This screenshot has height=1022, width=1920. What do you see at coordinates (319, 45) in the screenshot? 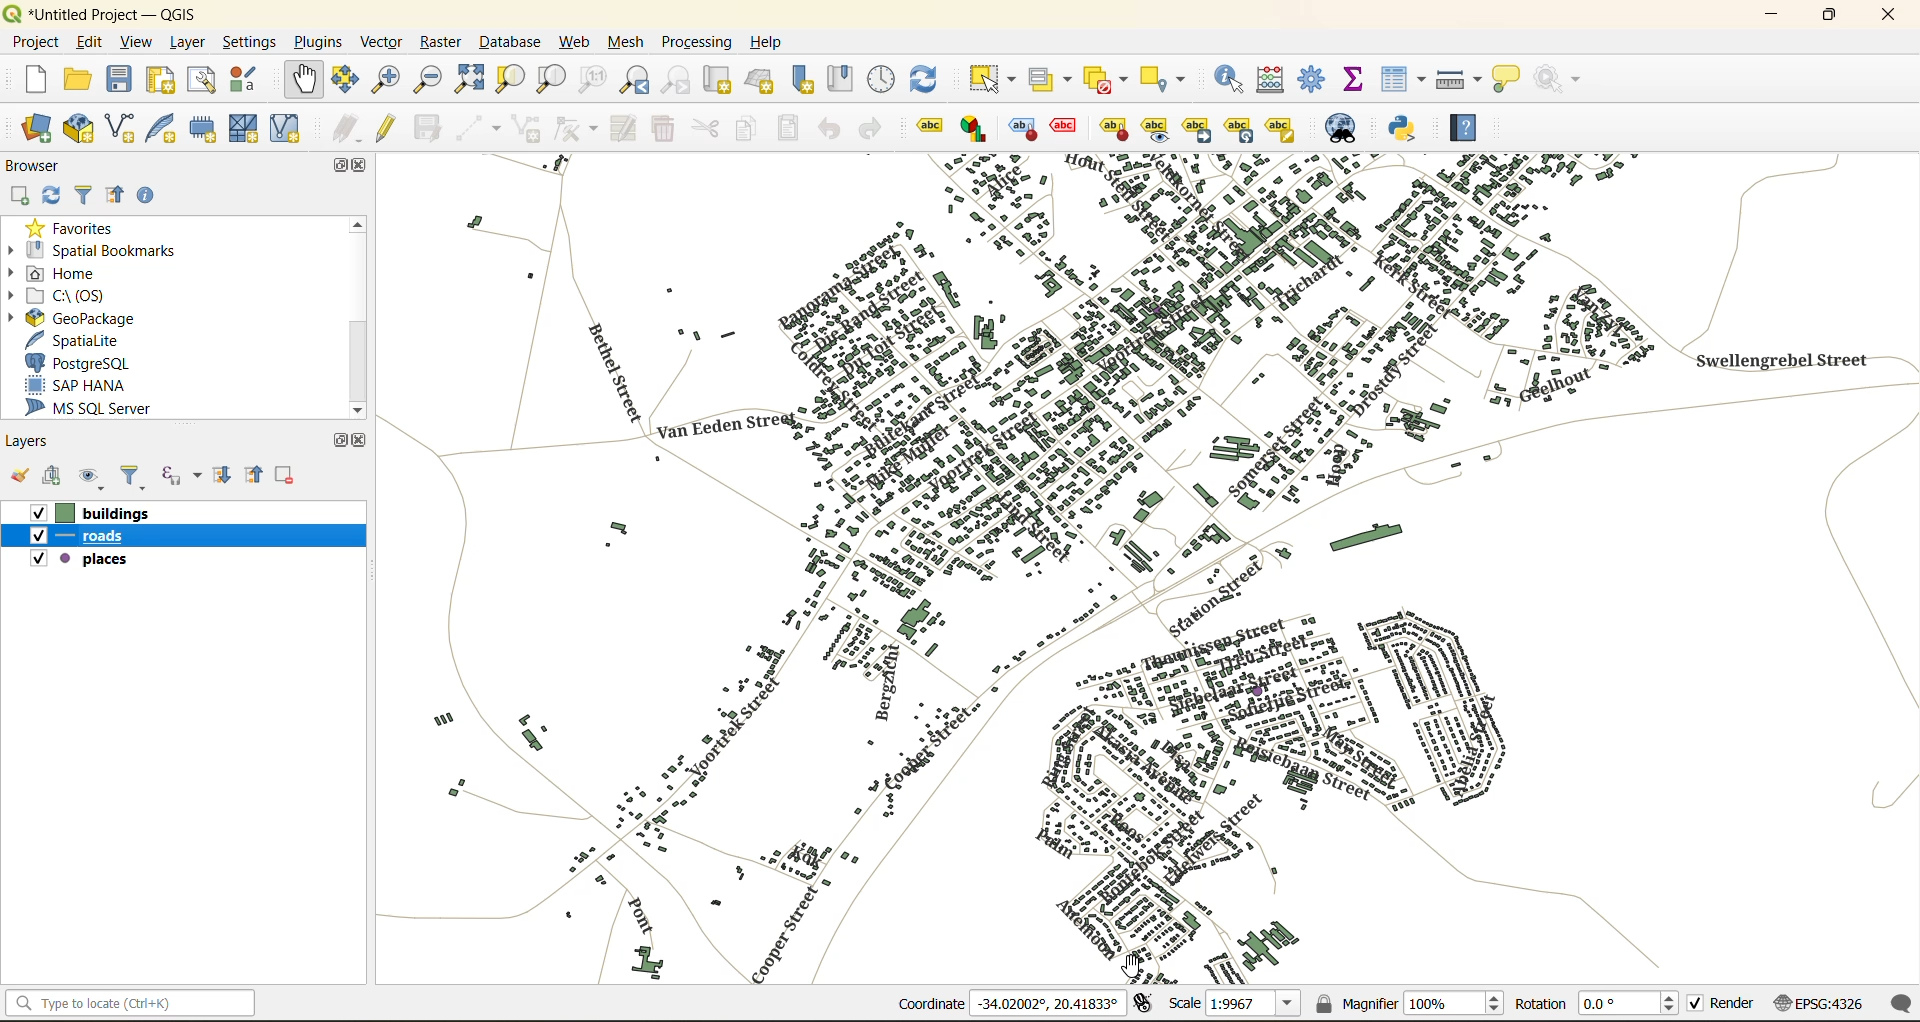
I see `plugins` at bounding box center [319, 45].